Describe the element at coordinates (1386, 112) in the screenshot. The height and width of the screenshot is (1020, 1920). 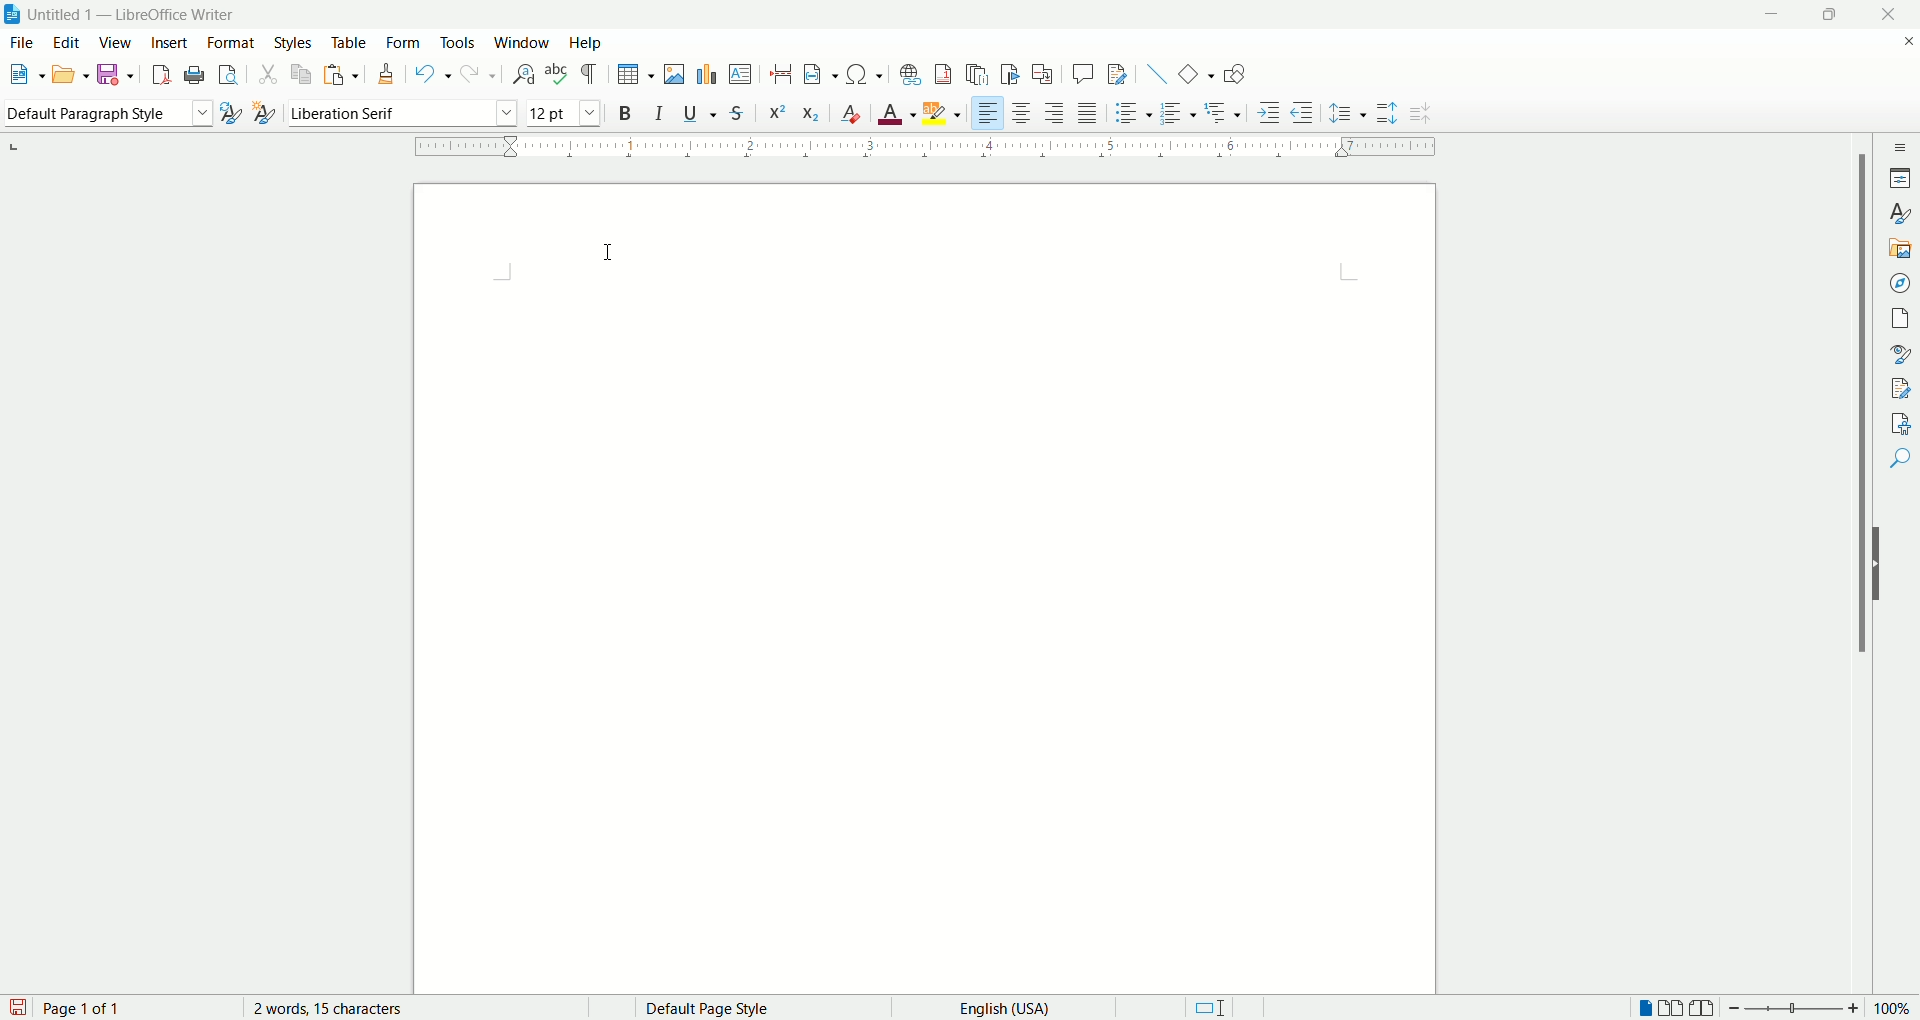
I see `increase paragraph spacing` at that location.